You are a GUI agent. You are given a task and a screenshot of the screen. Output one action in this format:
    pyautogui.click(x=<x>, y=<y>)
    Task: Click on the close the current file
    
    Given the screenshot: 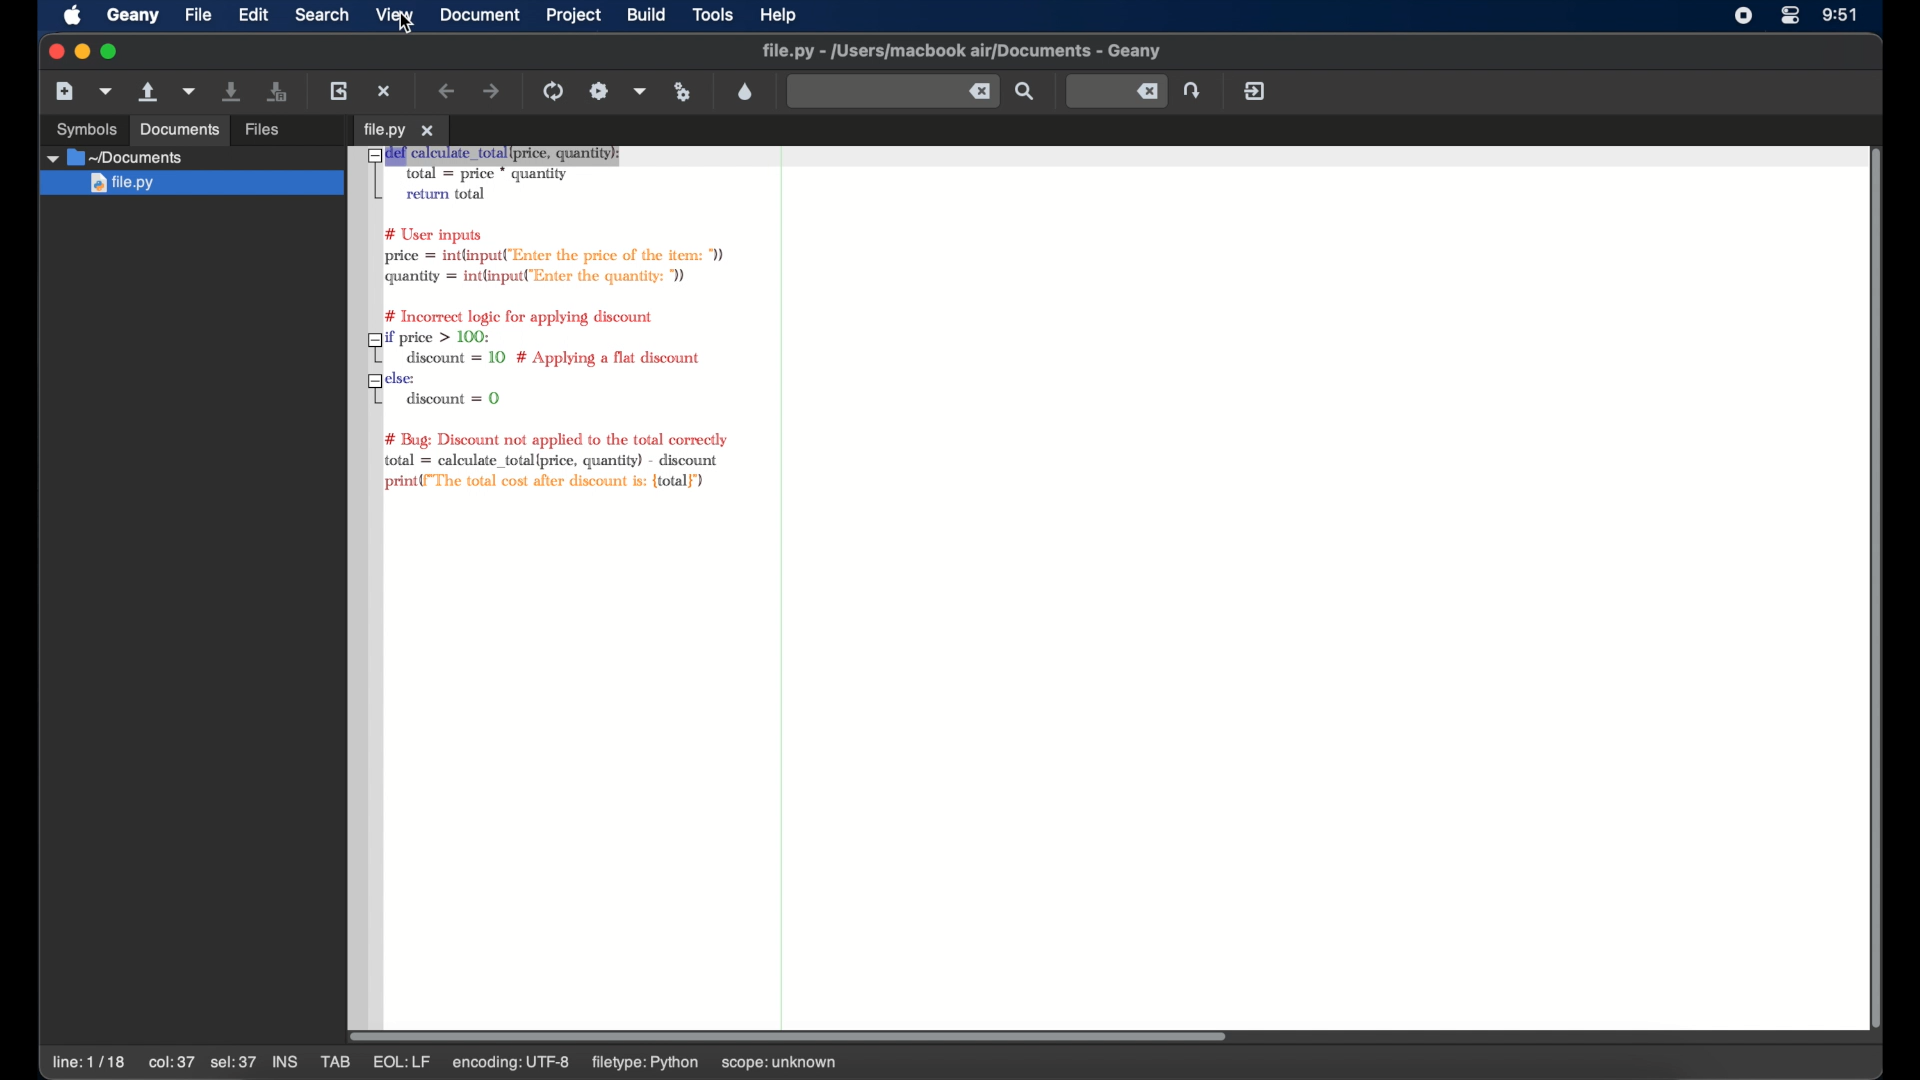 What is the action you would take?
    pyautogui.click(x=385, y=90)
    